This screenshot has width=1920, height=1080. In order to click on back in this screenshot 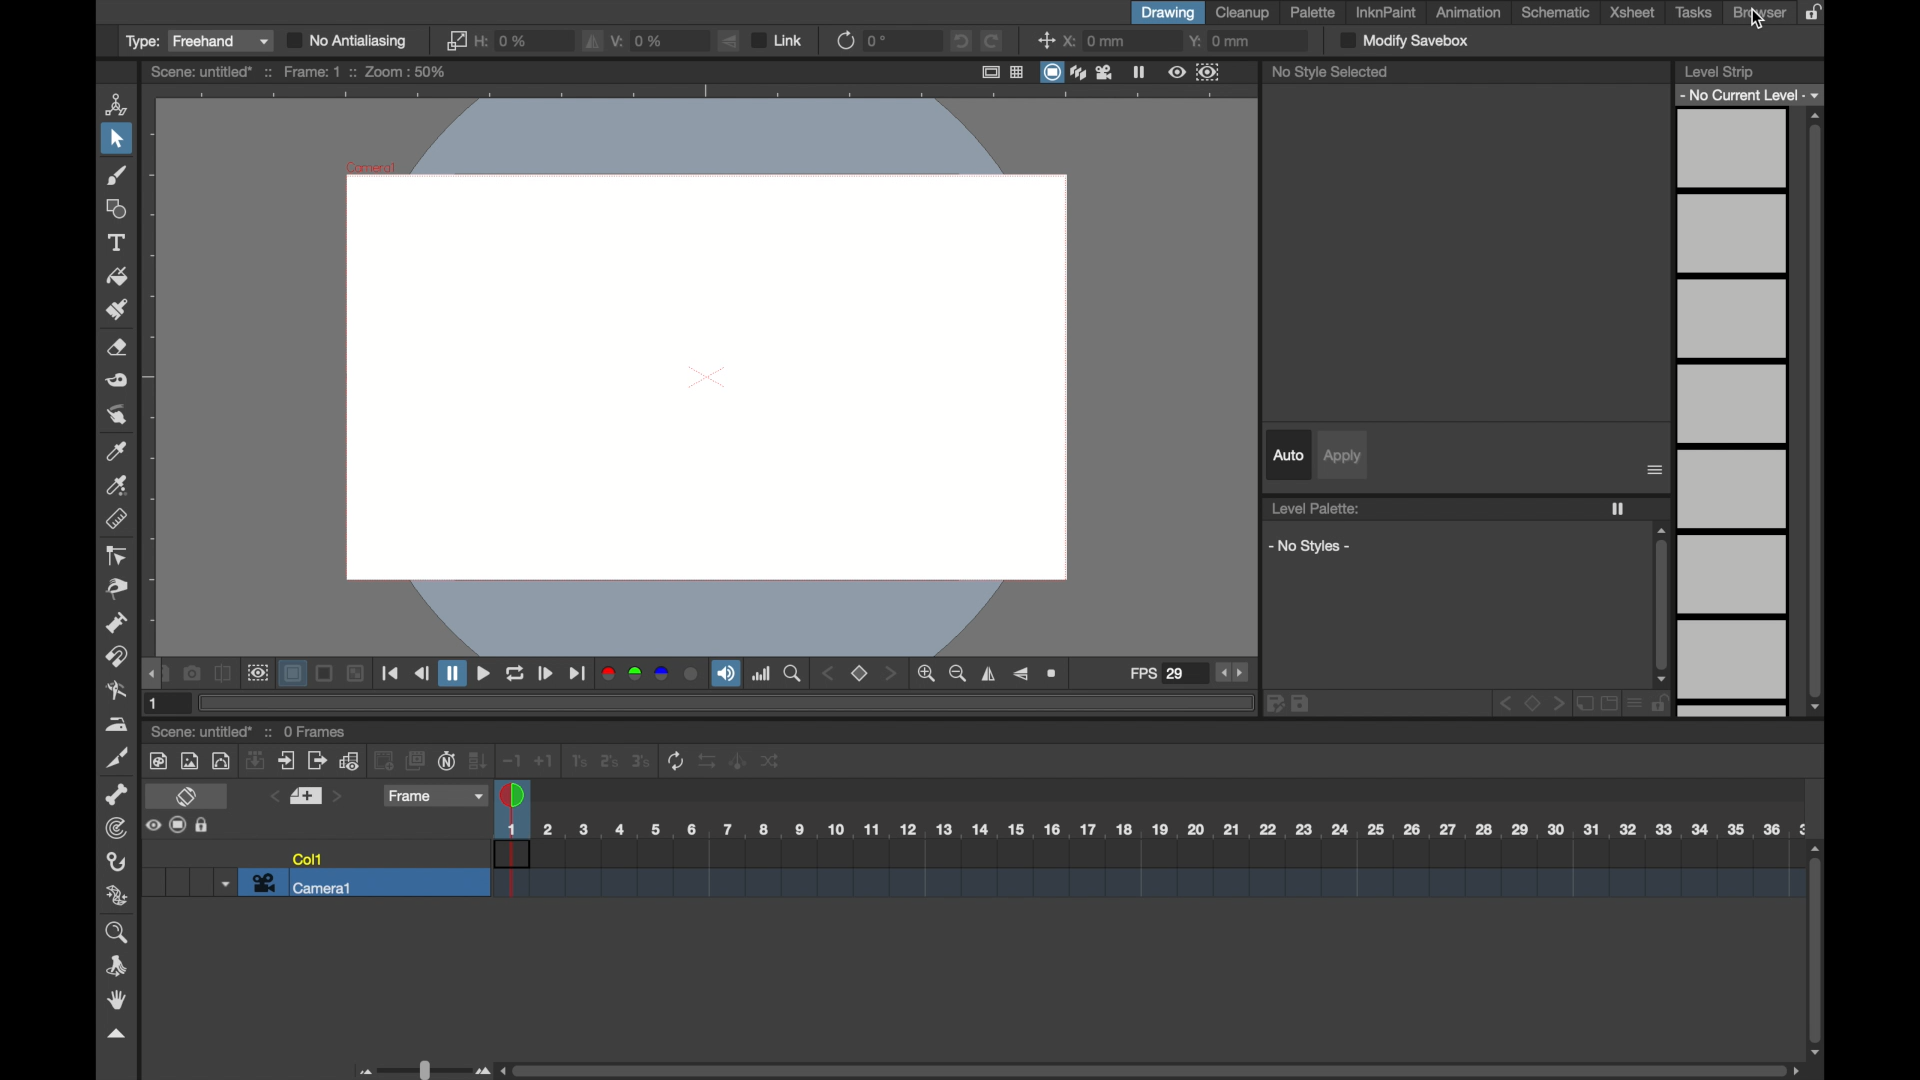, I will do `click(1503, 702)`.